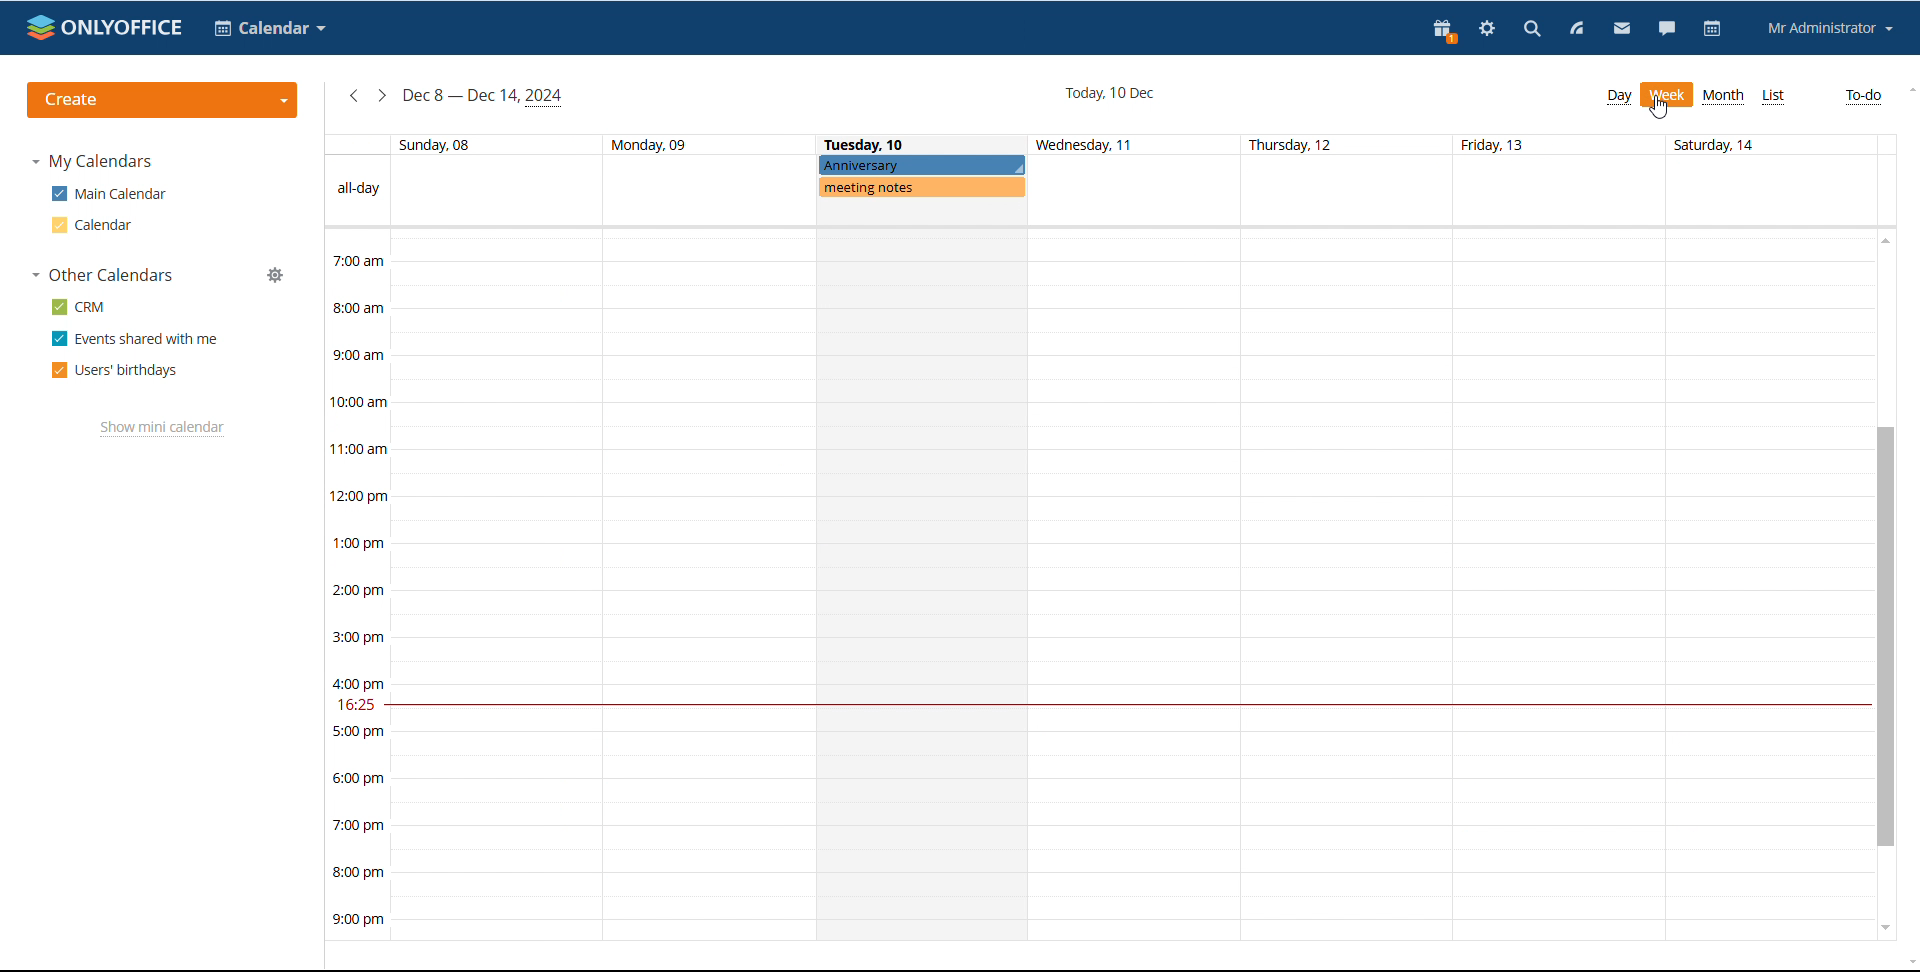 The height and width of the screenshot is (972, 1920). I want to click on all day events, so click(1099, 190).